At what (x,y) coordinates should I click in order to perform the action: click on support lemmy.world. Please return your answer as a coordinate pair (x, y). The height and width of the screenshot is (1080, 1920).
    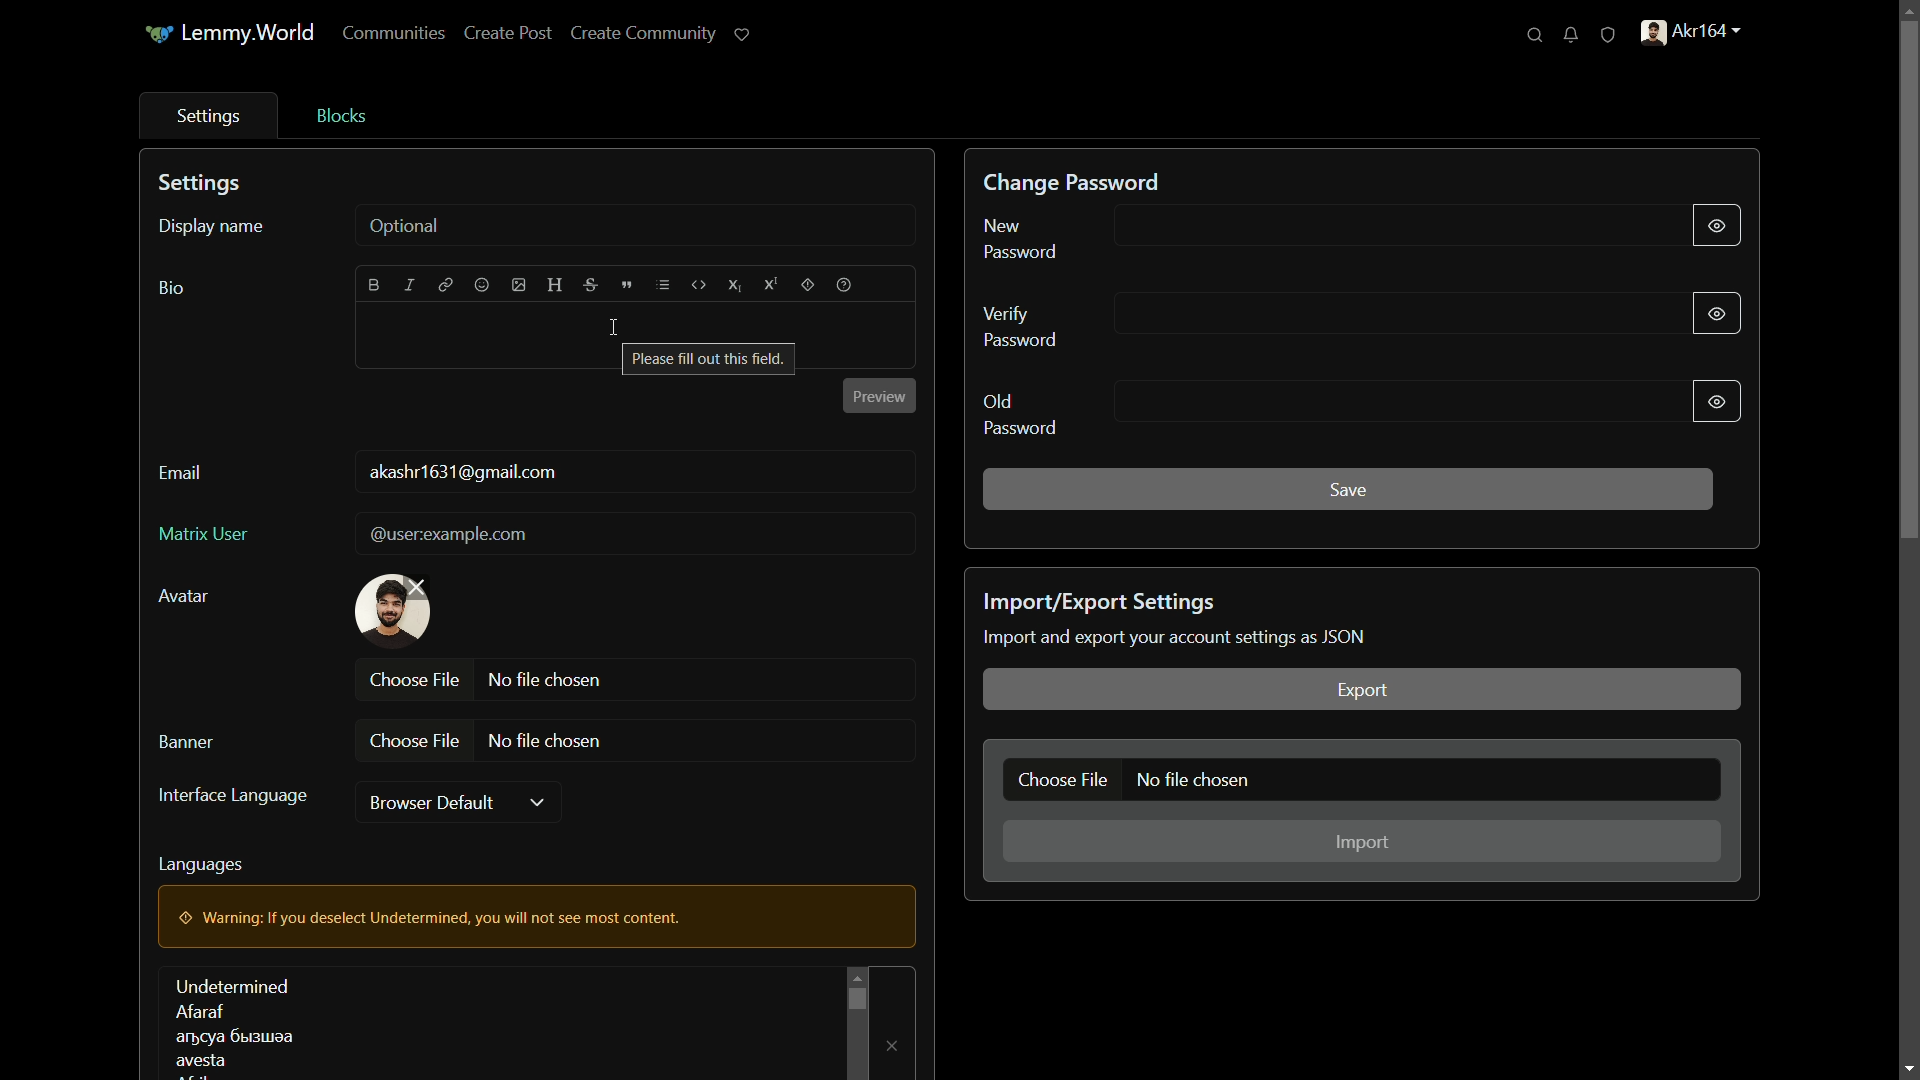
    Looking at the image, I should click on (742, 32).